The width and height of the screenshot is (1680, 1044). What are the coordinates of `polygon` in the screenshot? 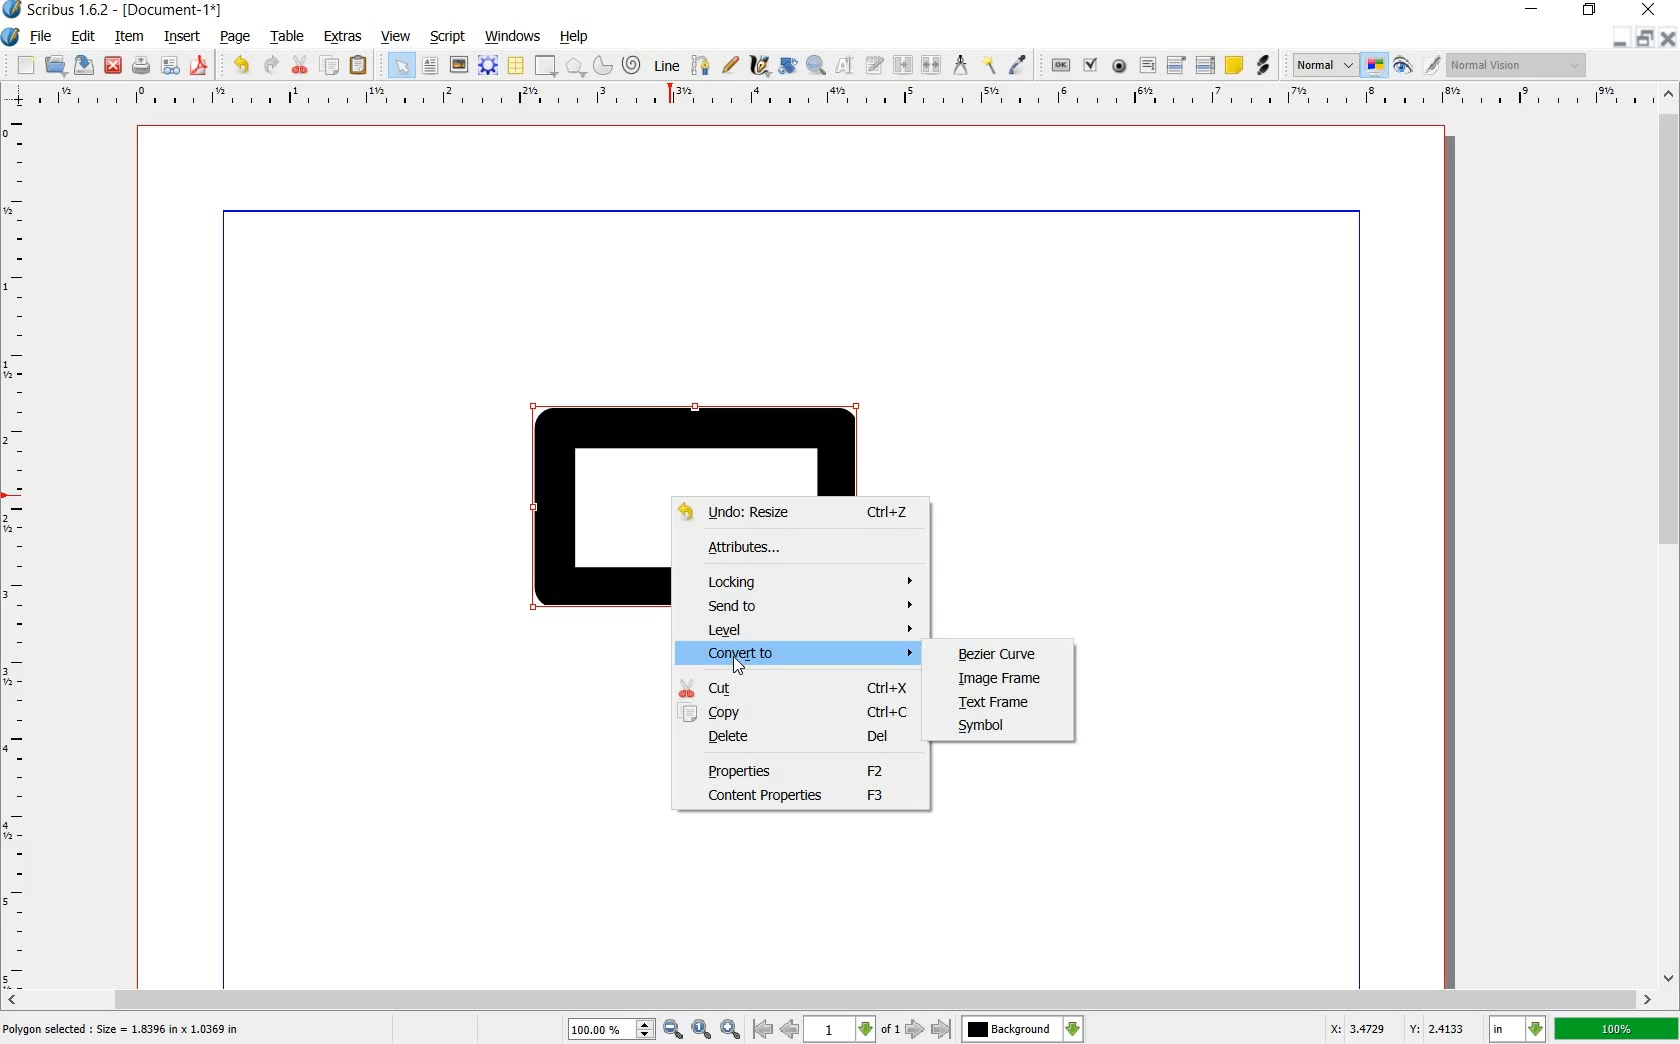 It's located at (575, 66).